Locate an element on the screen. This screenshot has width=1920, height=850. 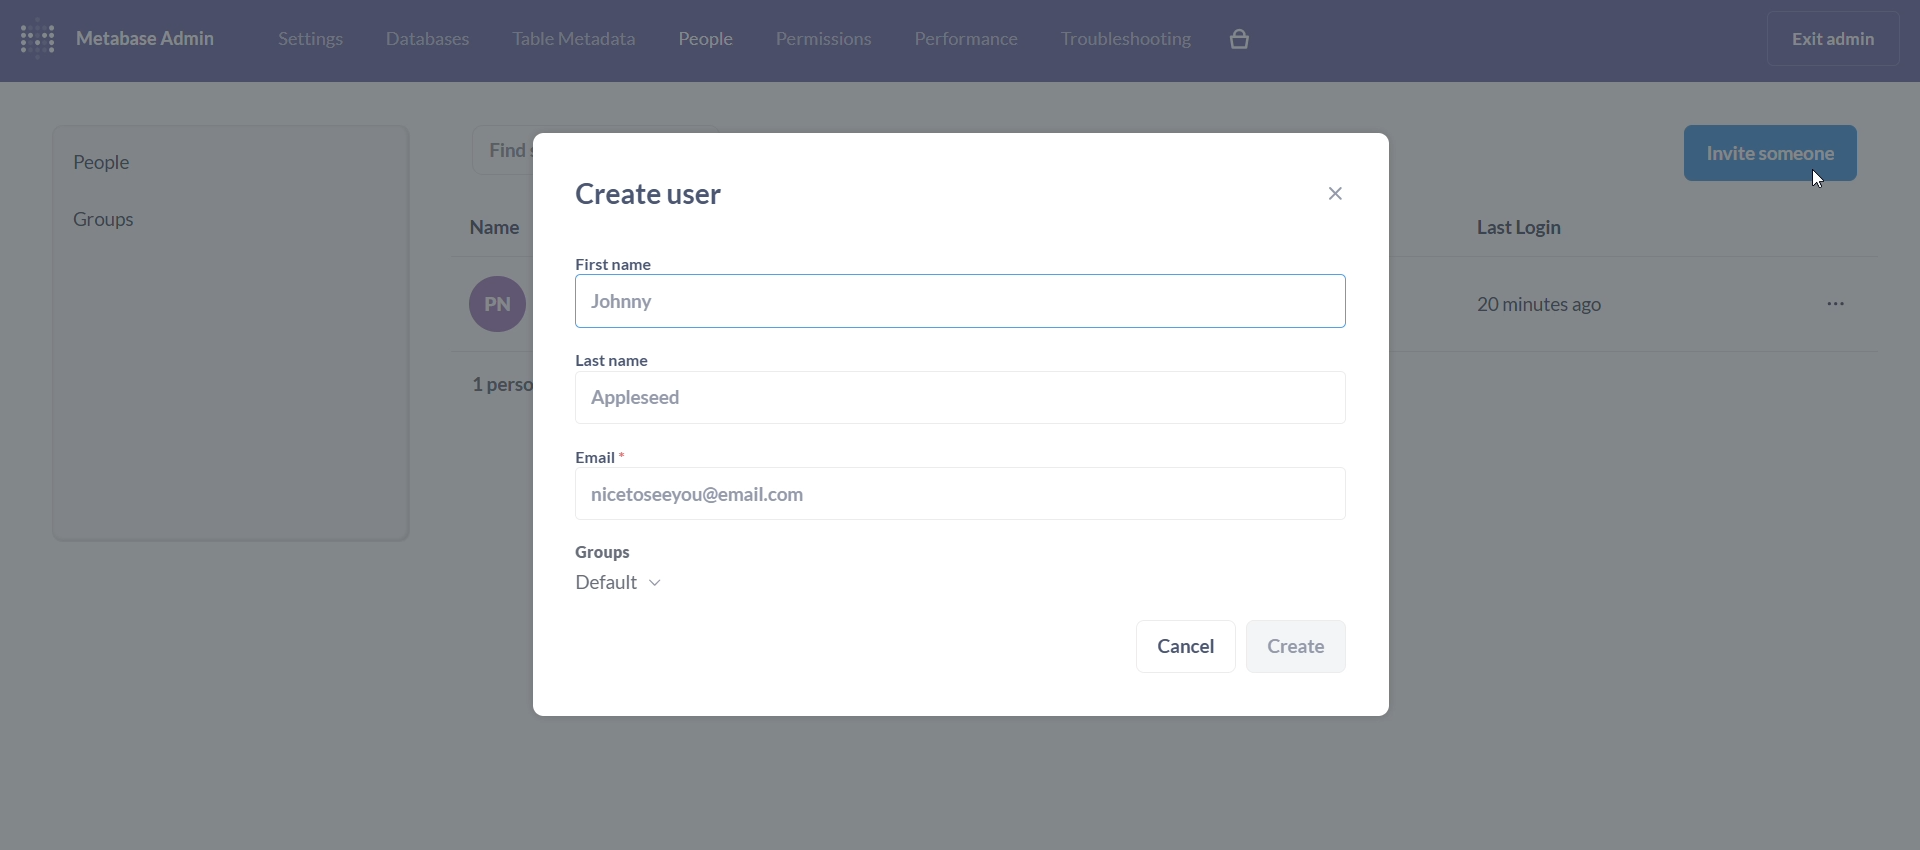
settings is located at coordinates (308, 38).